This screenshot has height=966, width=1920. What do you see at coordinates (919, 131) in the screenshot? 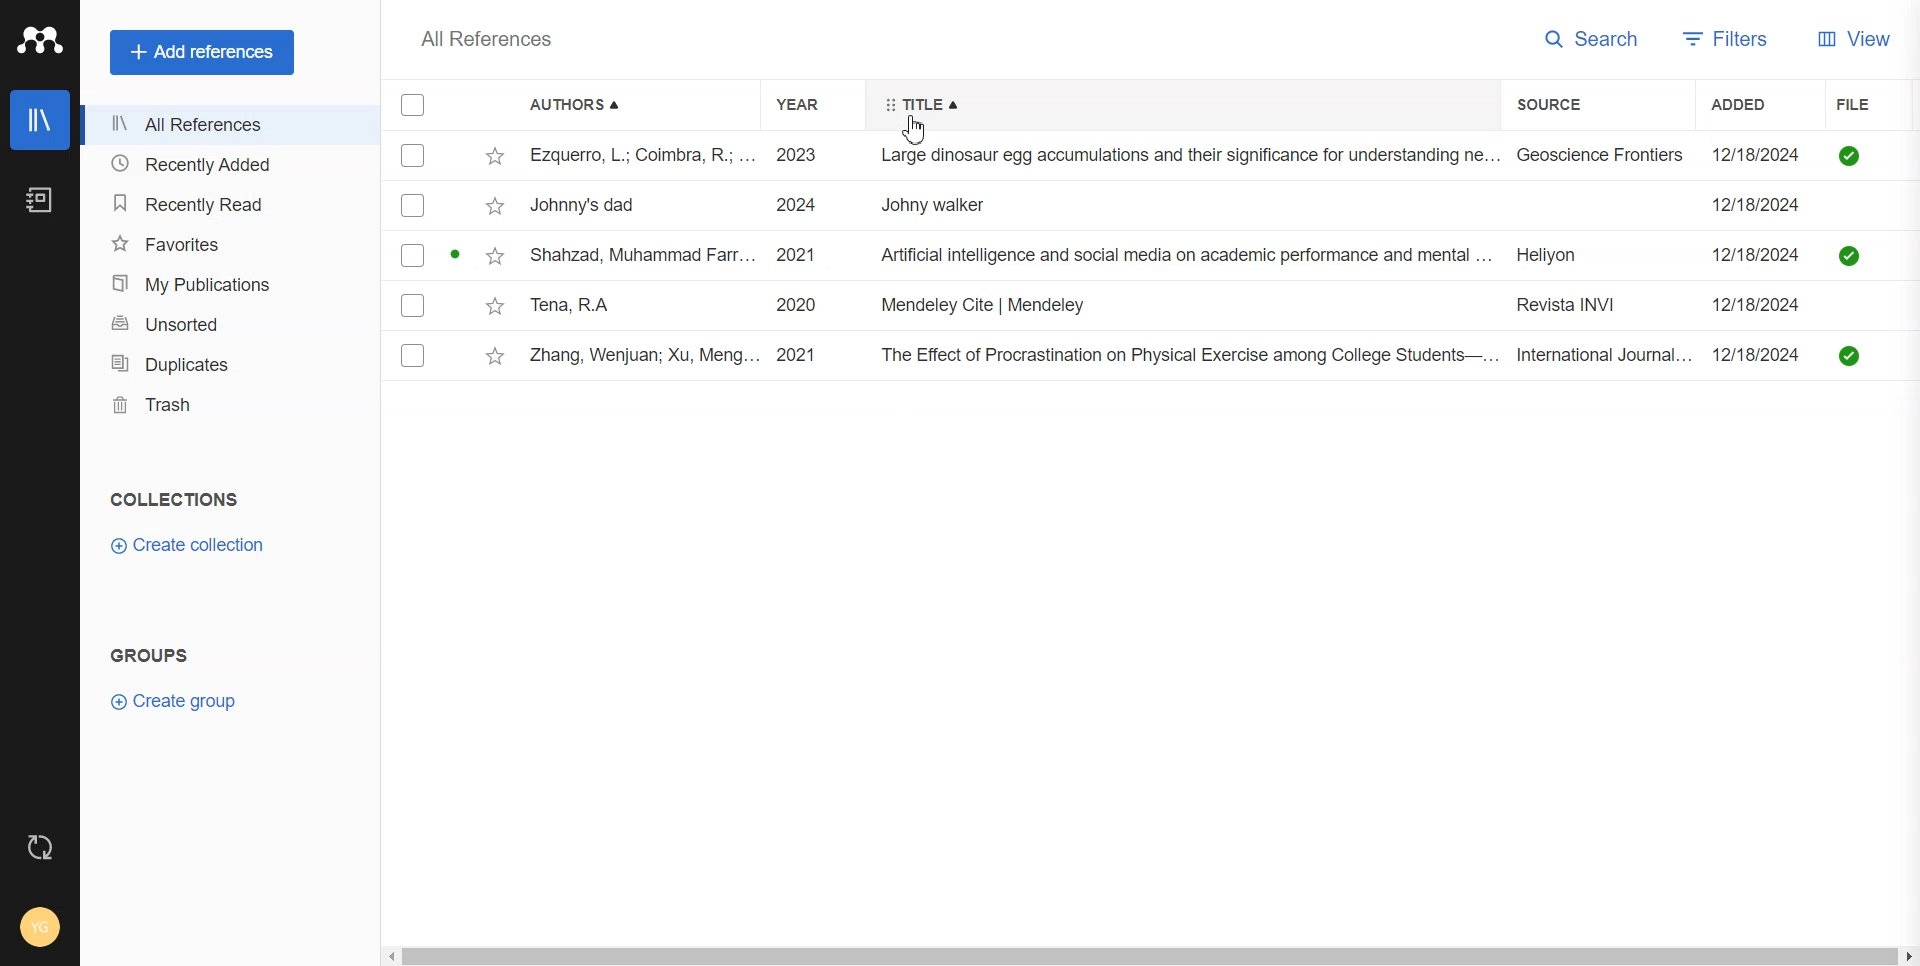
I see `Cursor` at bounding box center [919, 131].